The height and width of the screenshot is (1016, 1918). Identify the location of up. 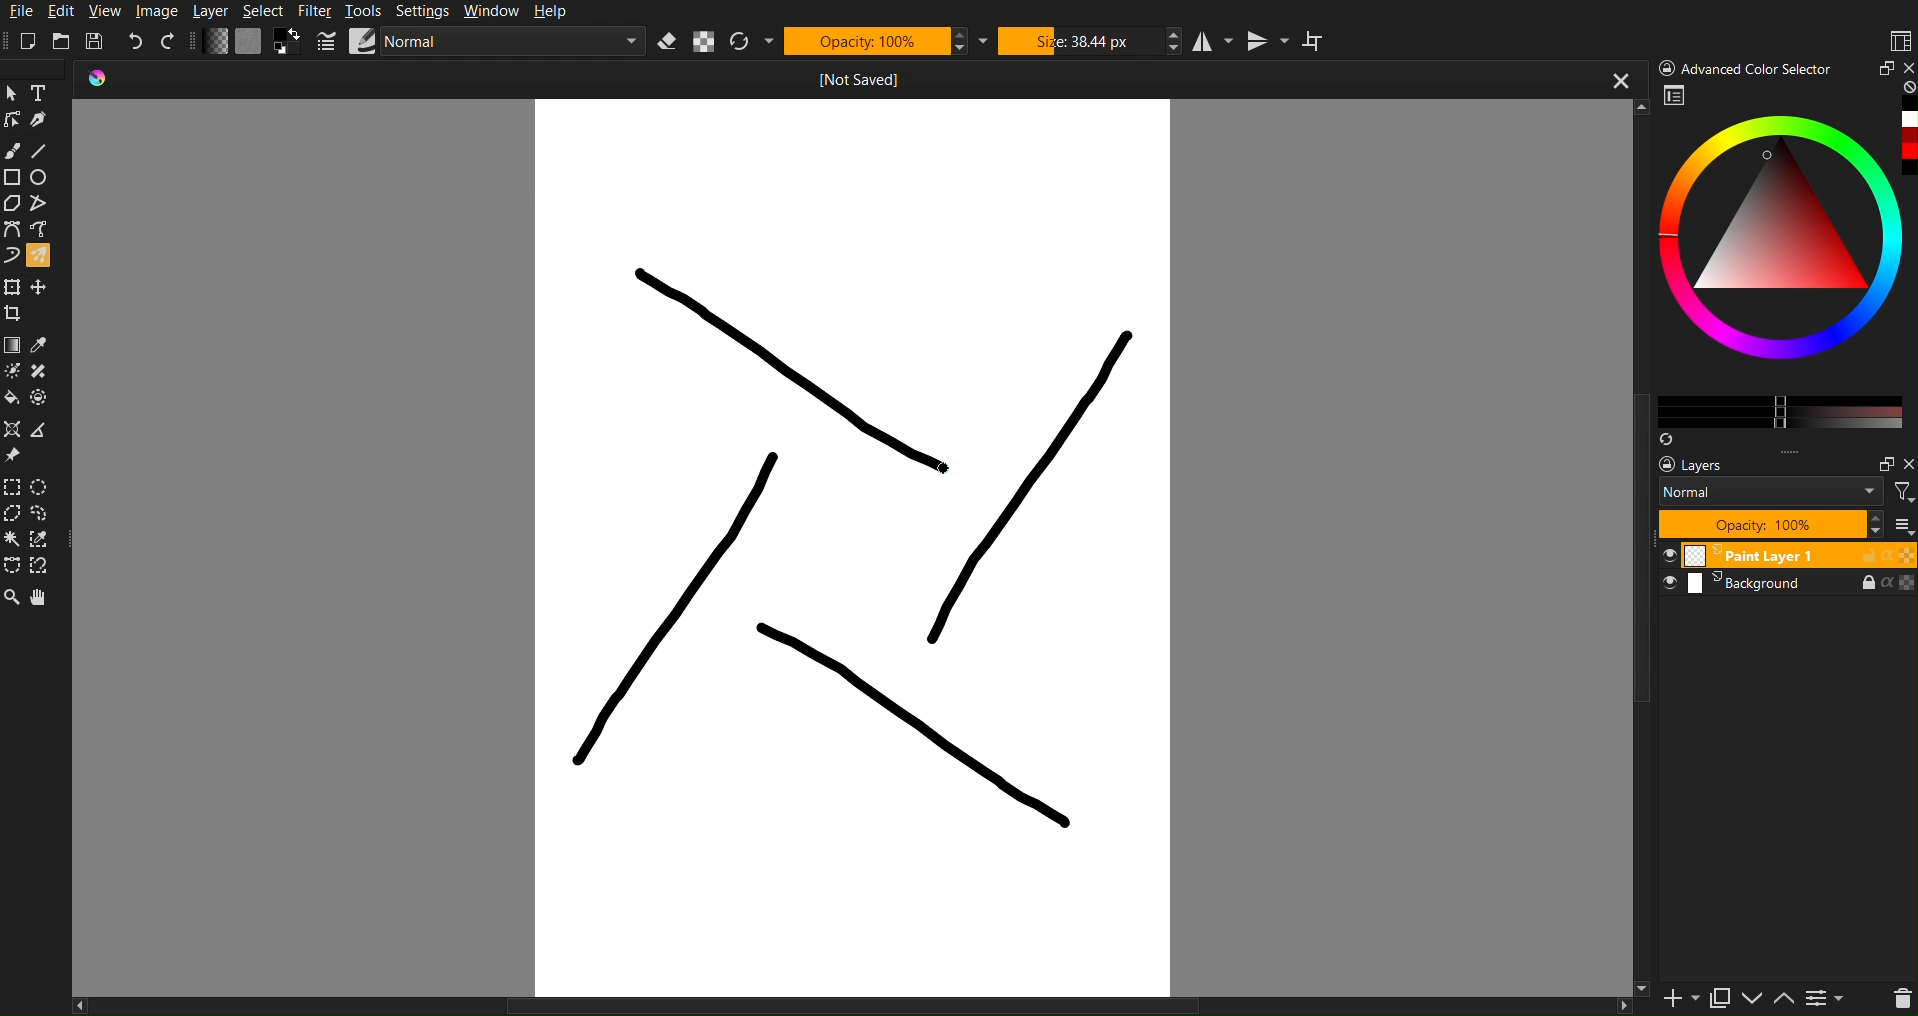
(1784, 1001).